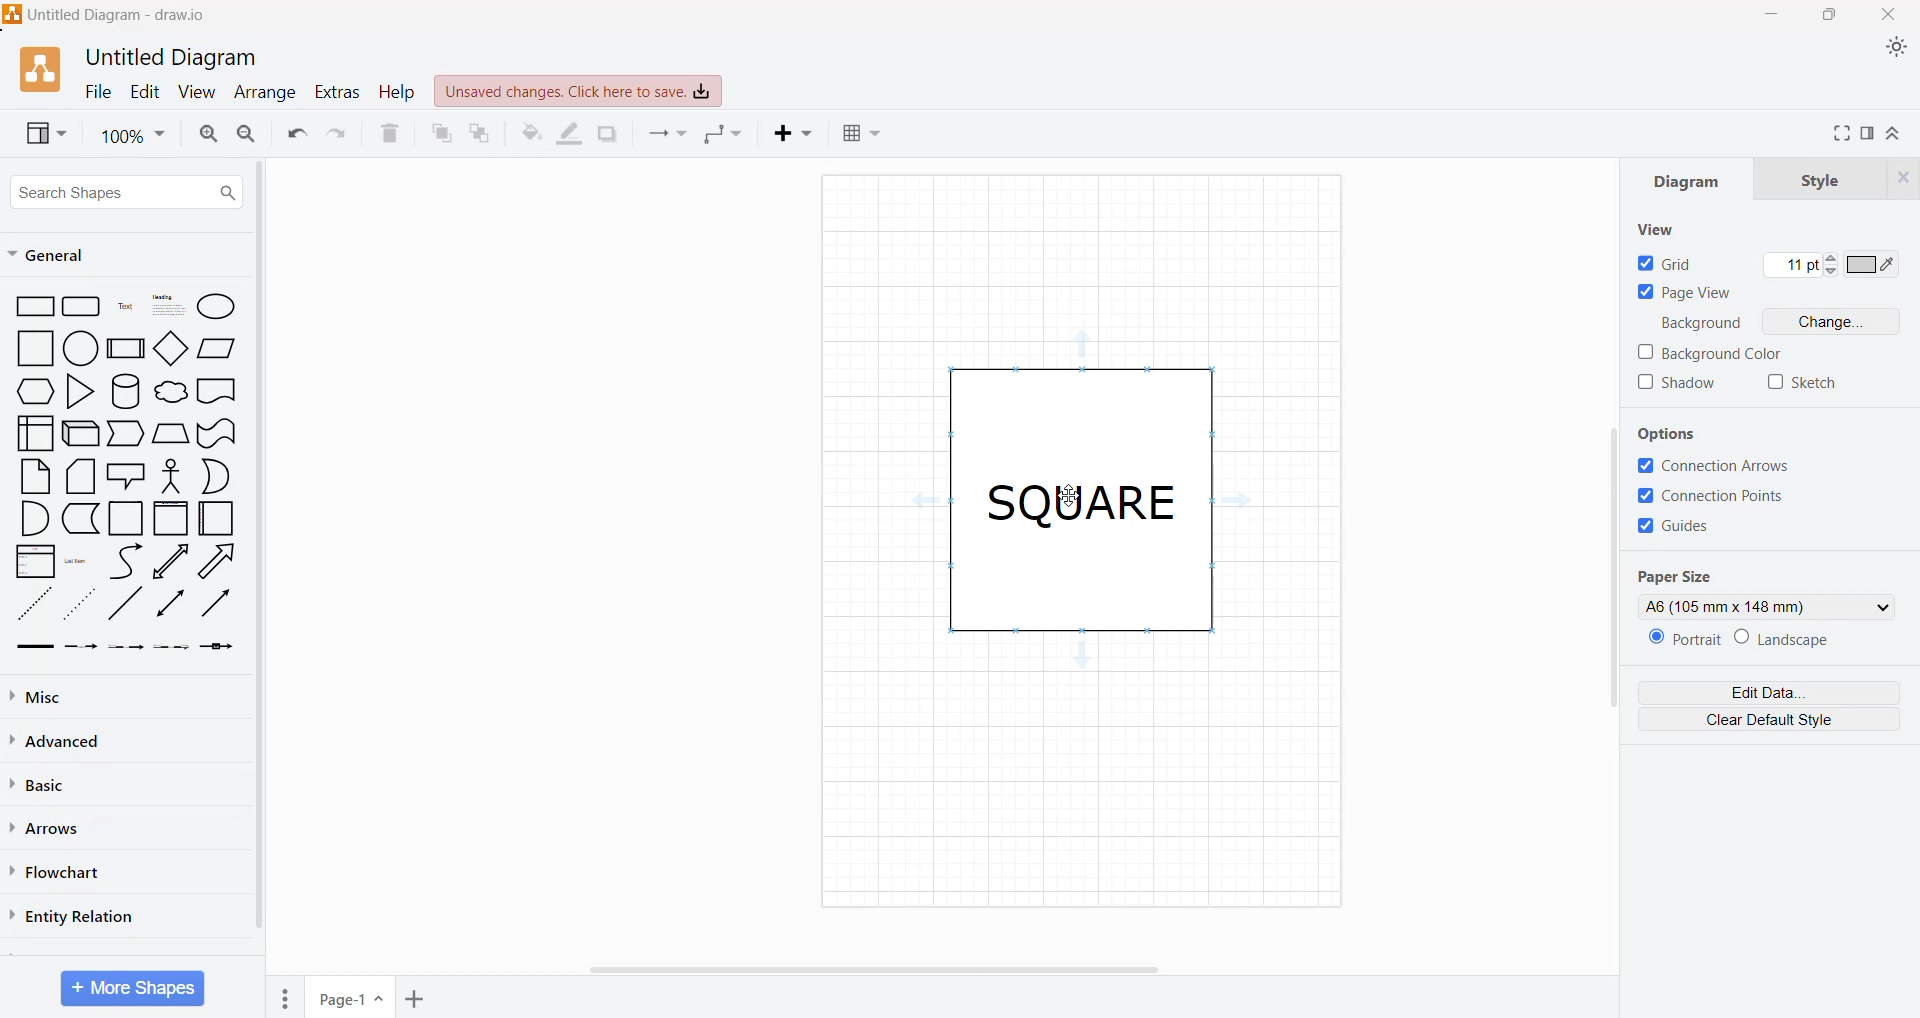  What do you see at coordinates (1665, 262) in the screenshot?
I see `Grid - Click to enable/disable` at bounding box center [1665, 262].